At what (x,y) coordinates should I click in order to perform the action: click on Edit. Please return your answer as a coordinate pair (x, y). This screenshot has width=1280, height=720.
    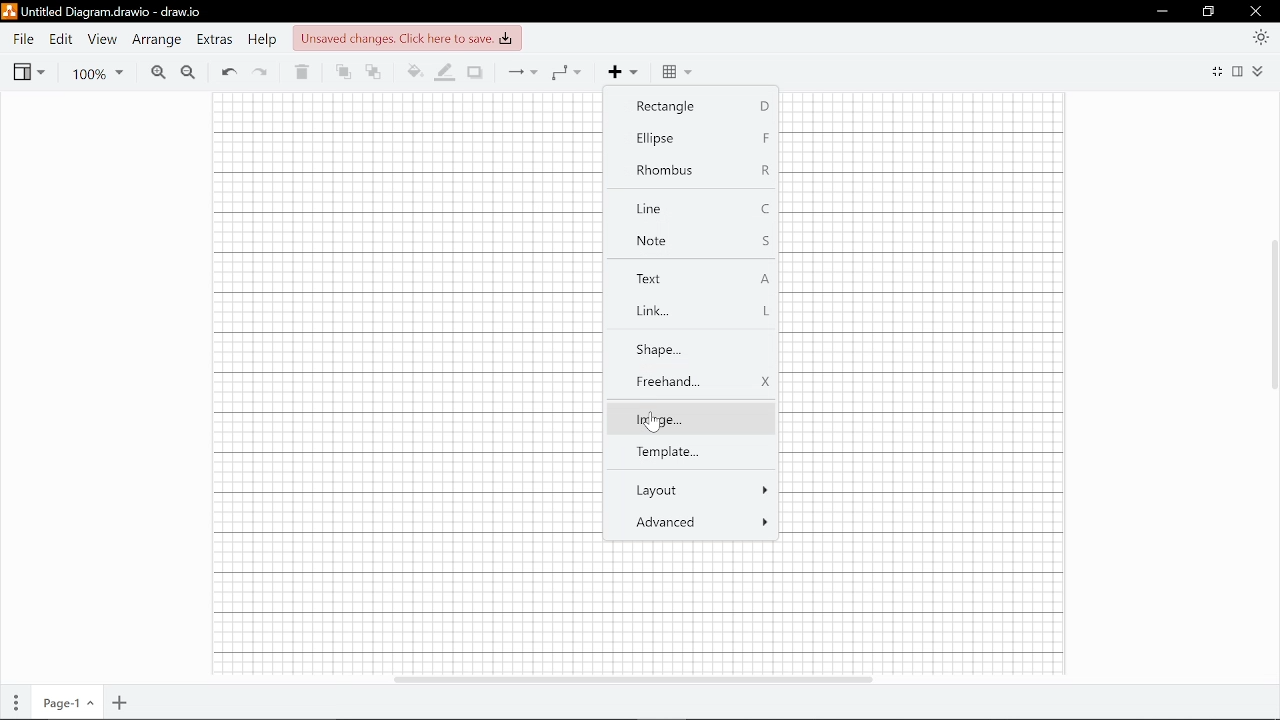
    Looking at the image, I should click on (60, 41).